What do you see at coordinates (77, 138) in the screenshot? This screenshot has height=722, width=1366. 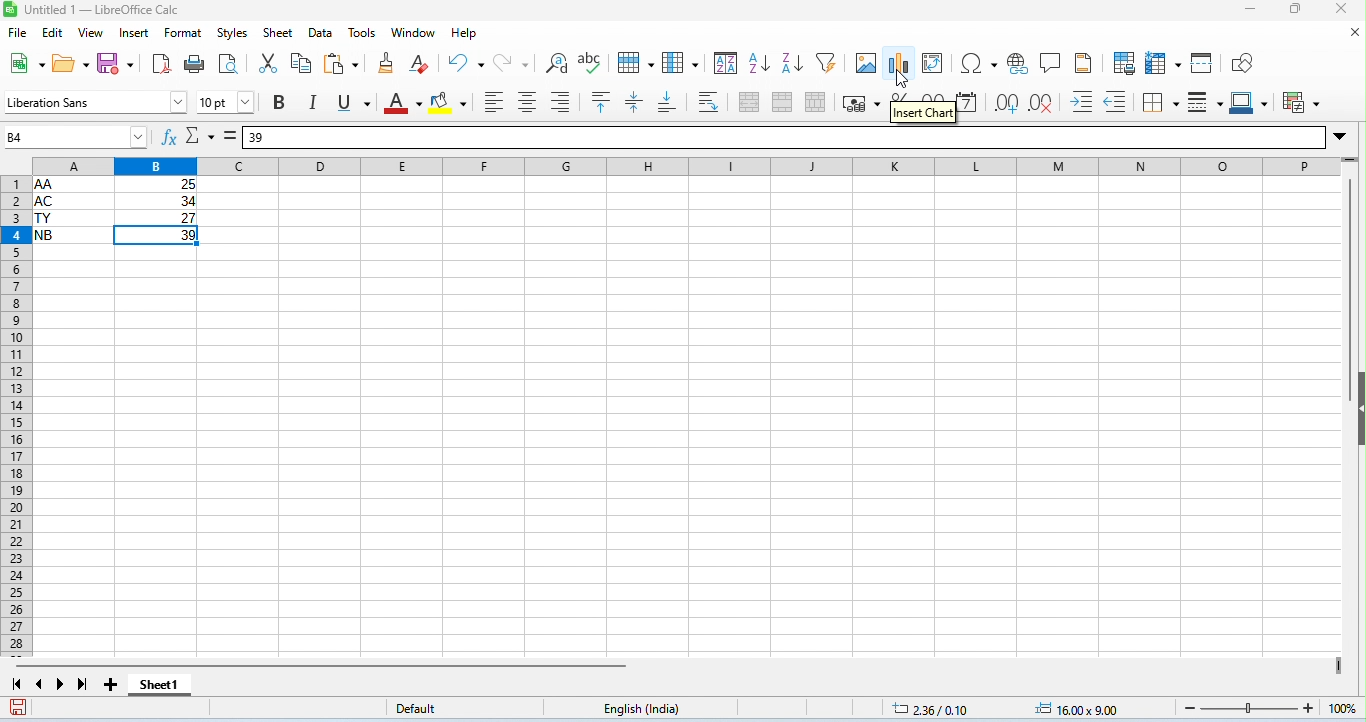 I see `selected cell number` at bounding box center [77, 138].